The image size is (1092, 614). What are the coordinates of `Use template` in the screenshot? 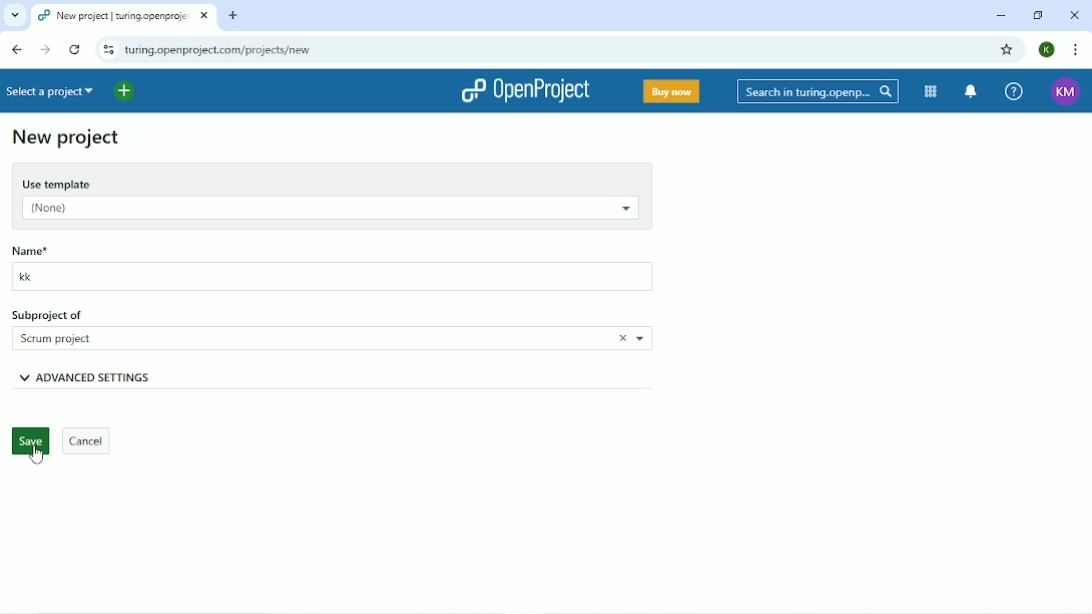 It's located at (331, 181).